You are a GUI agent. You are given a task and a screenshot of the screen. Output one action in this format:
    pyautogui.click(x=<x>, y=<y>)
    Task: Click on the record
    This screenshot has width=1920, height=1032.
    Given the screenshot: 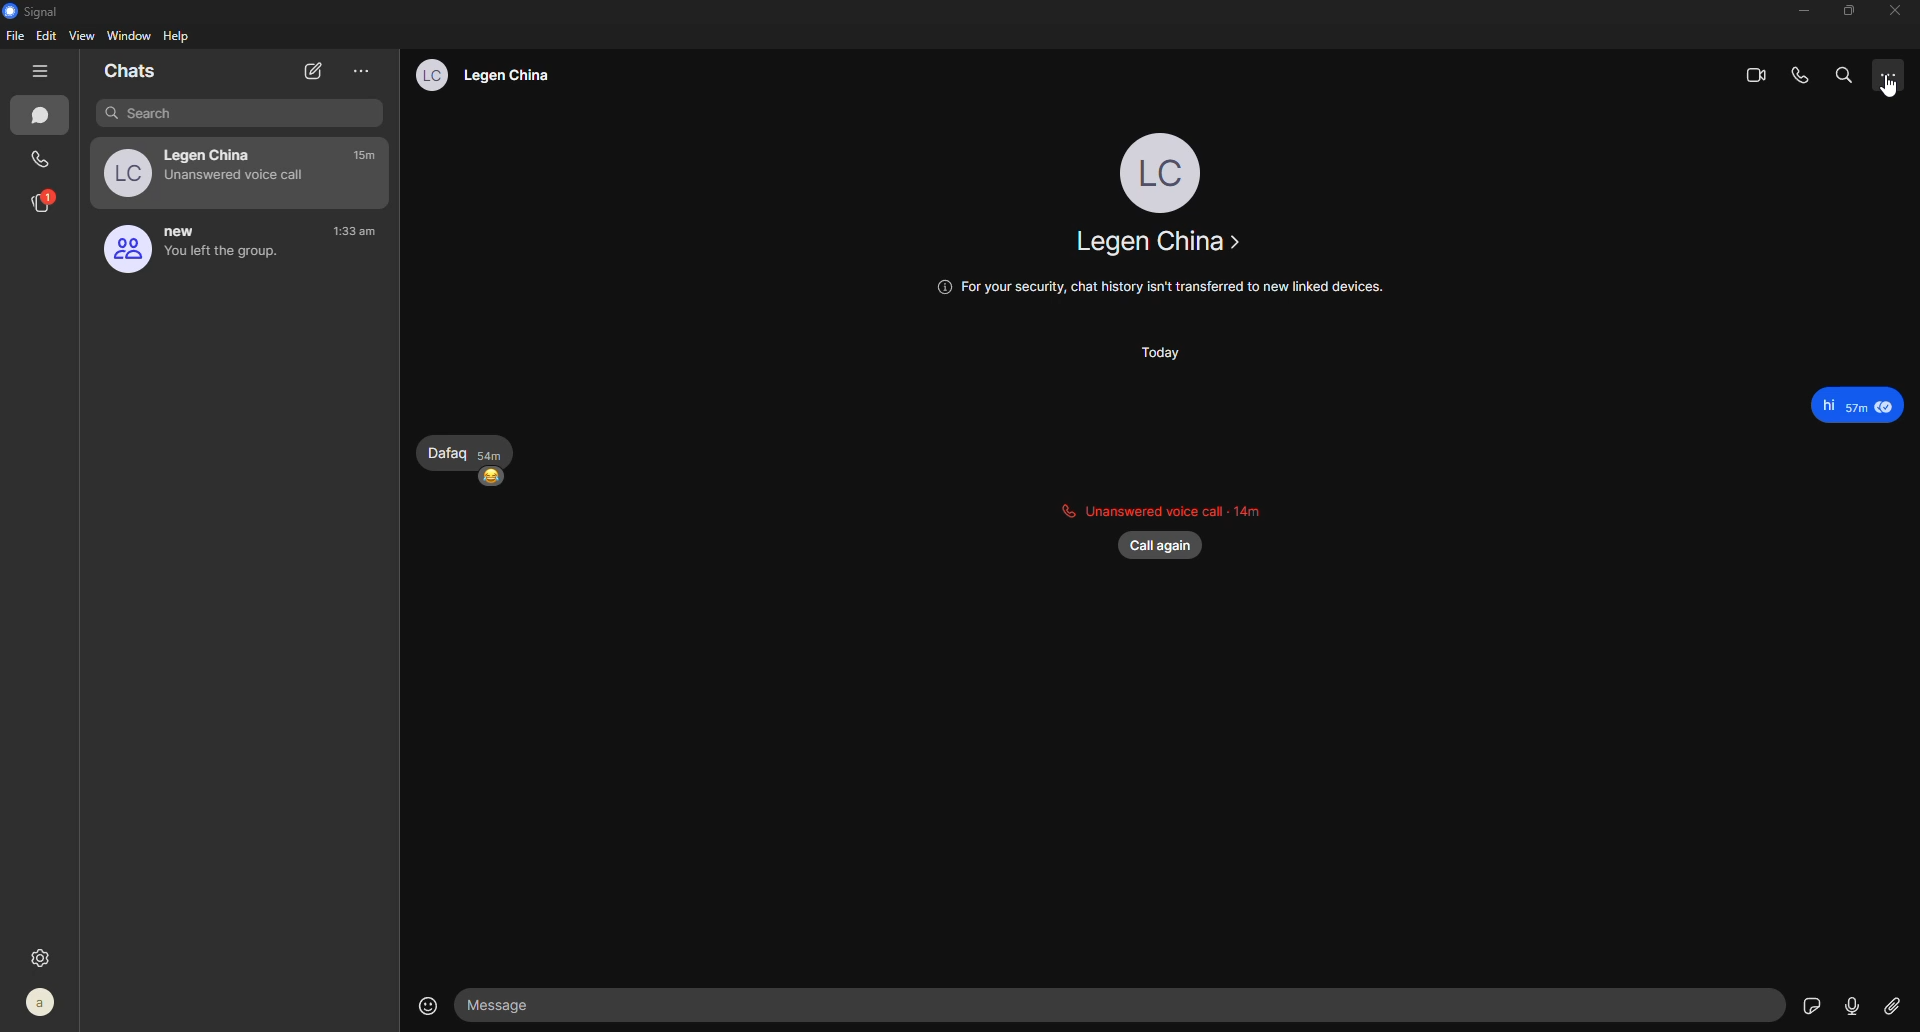 What is the action you would take?
    pyautogui.click(x=1852, y=1005)
    